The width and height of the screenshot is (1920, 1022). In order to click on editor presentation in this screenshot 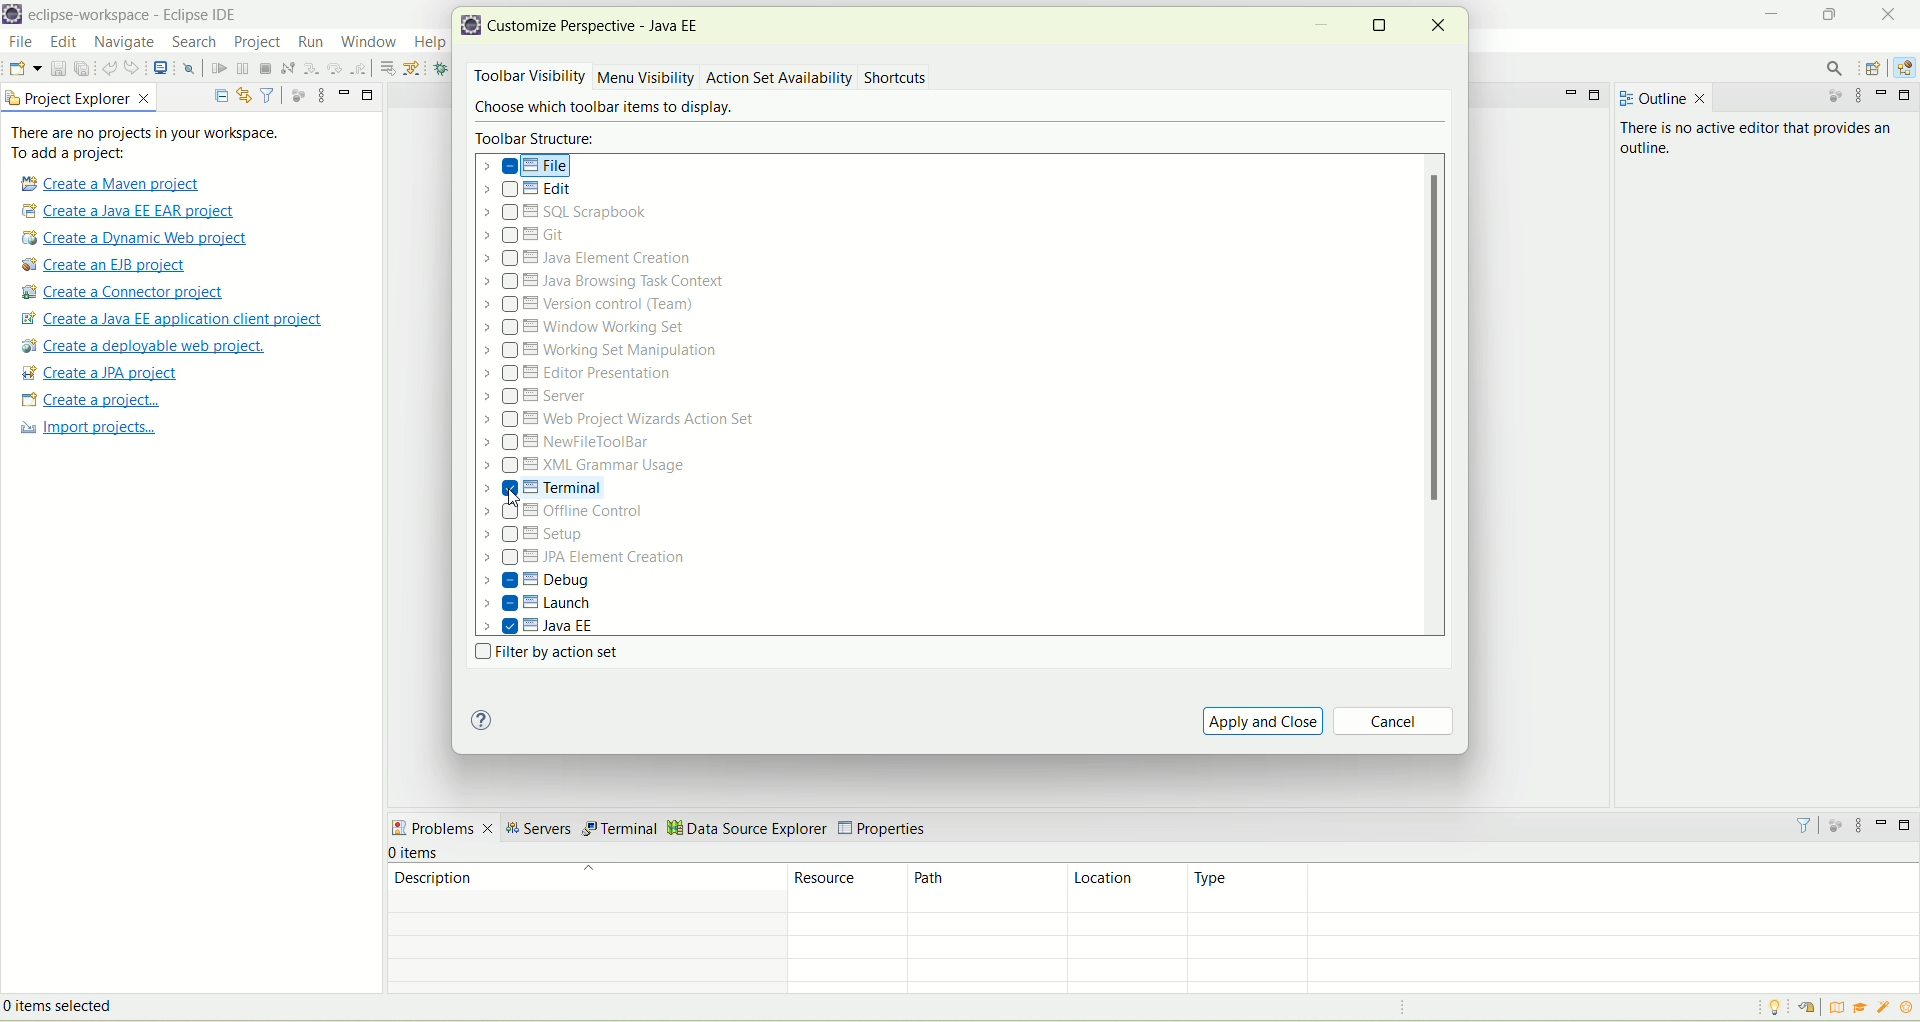, I will do `click(581, 374)`.